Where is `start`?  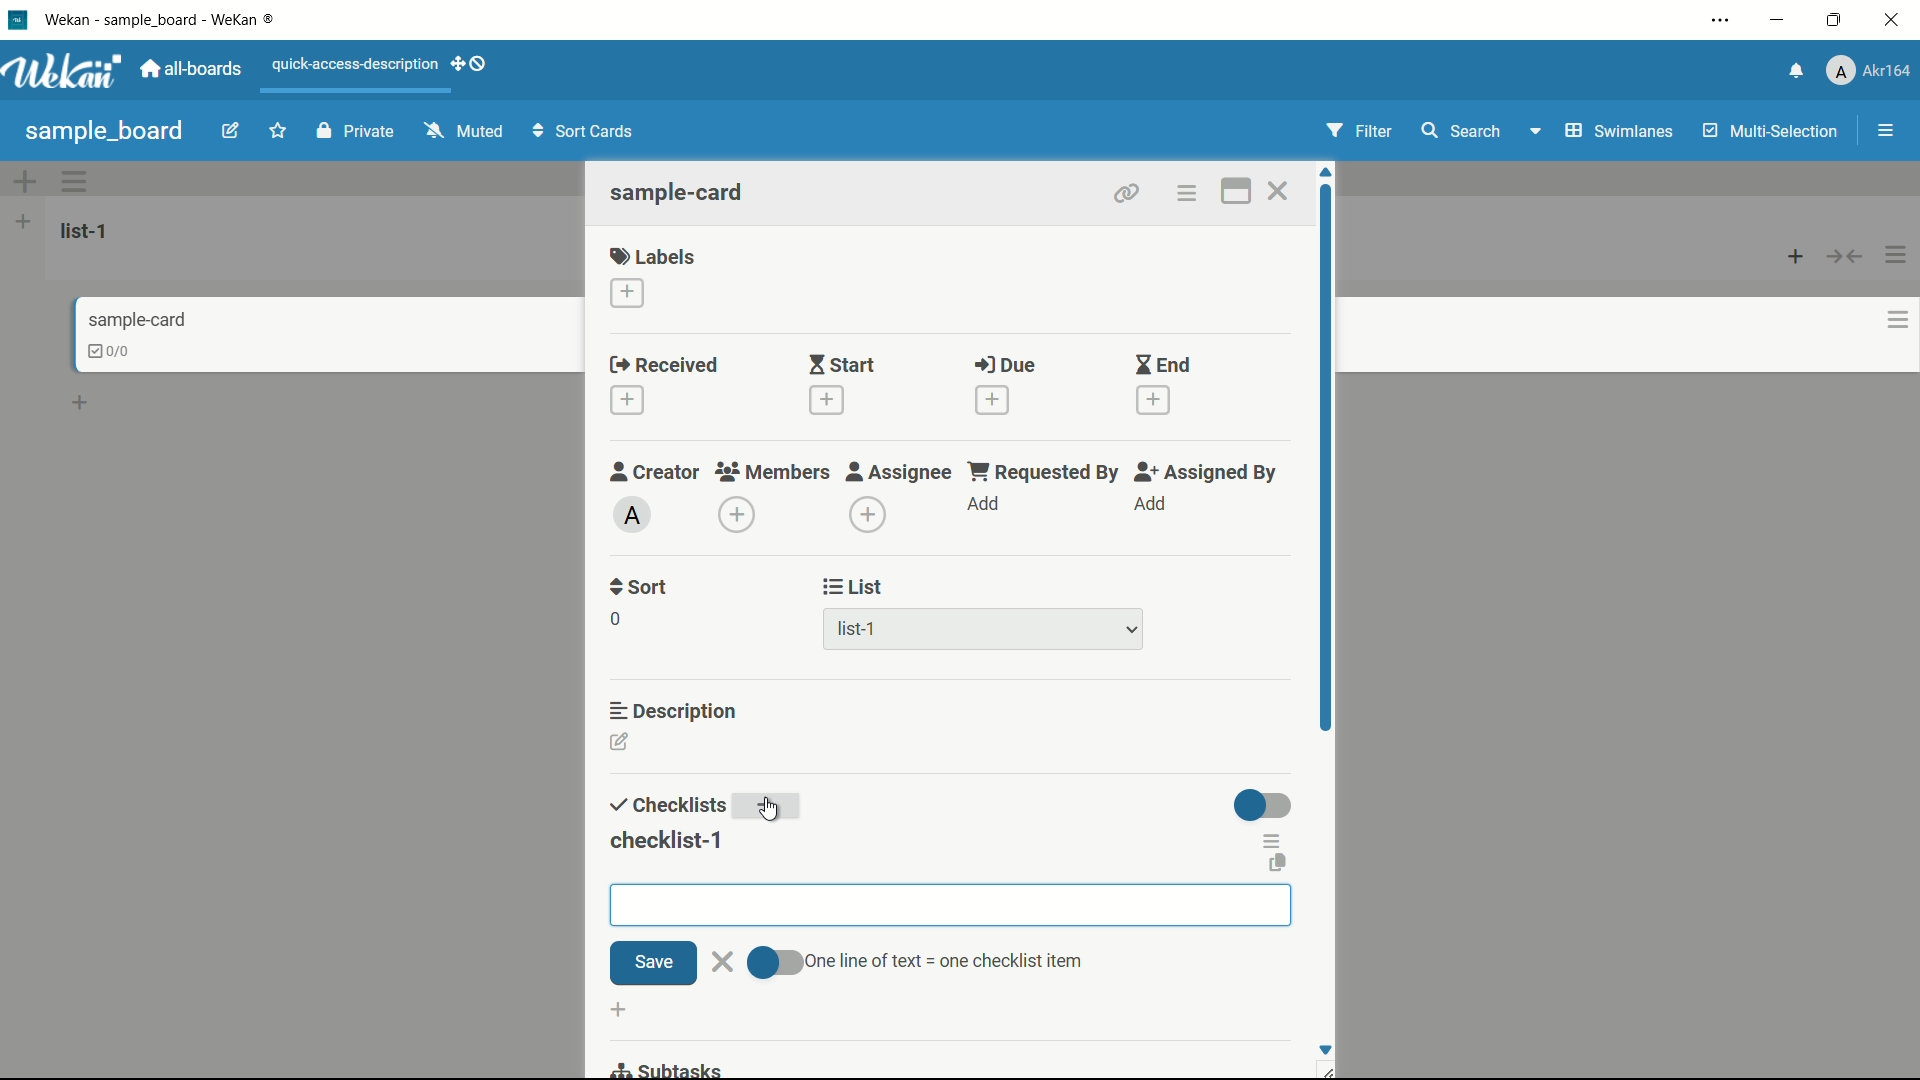
start is located at coordinates (841, 367).